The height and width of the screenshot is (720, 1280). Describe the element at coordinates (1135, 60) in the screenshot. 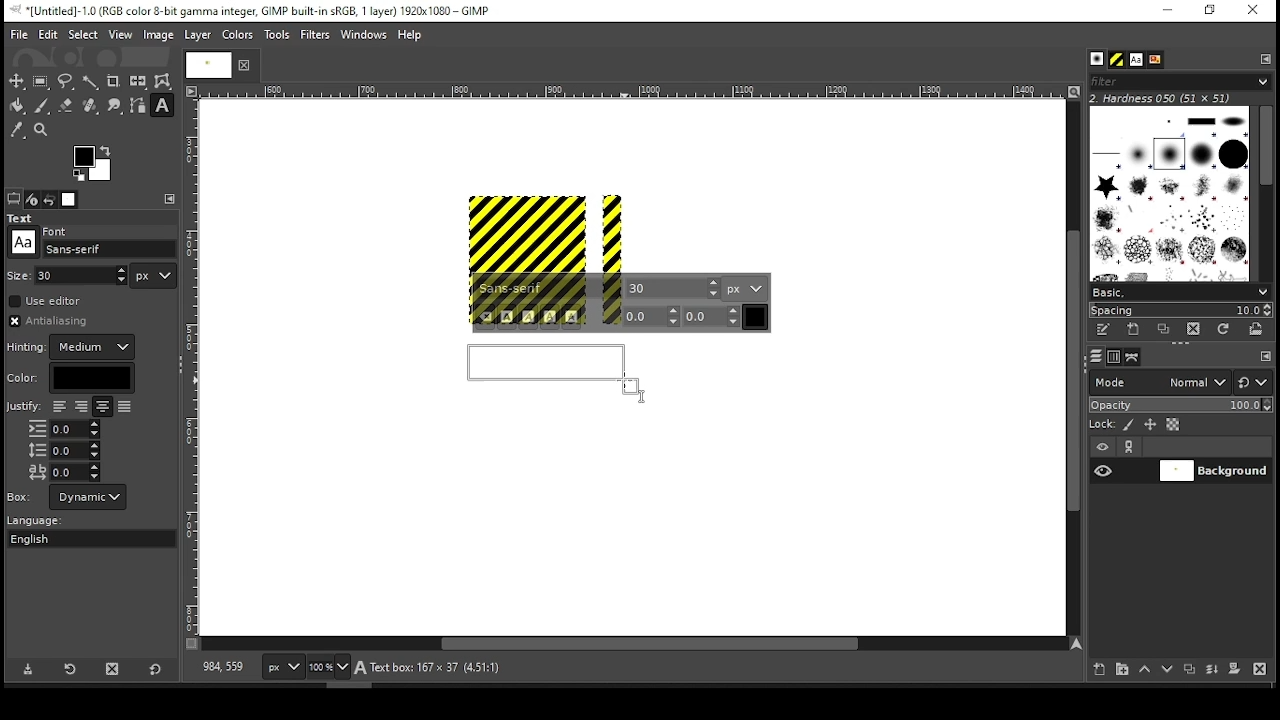

I see `font` at that location.